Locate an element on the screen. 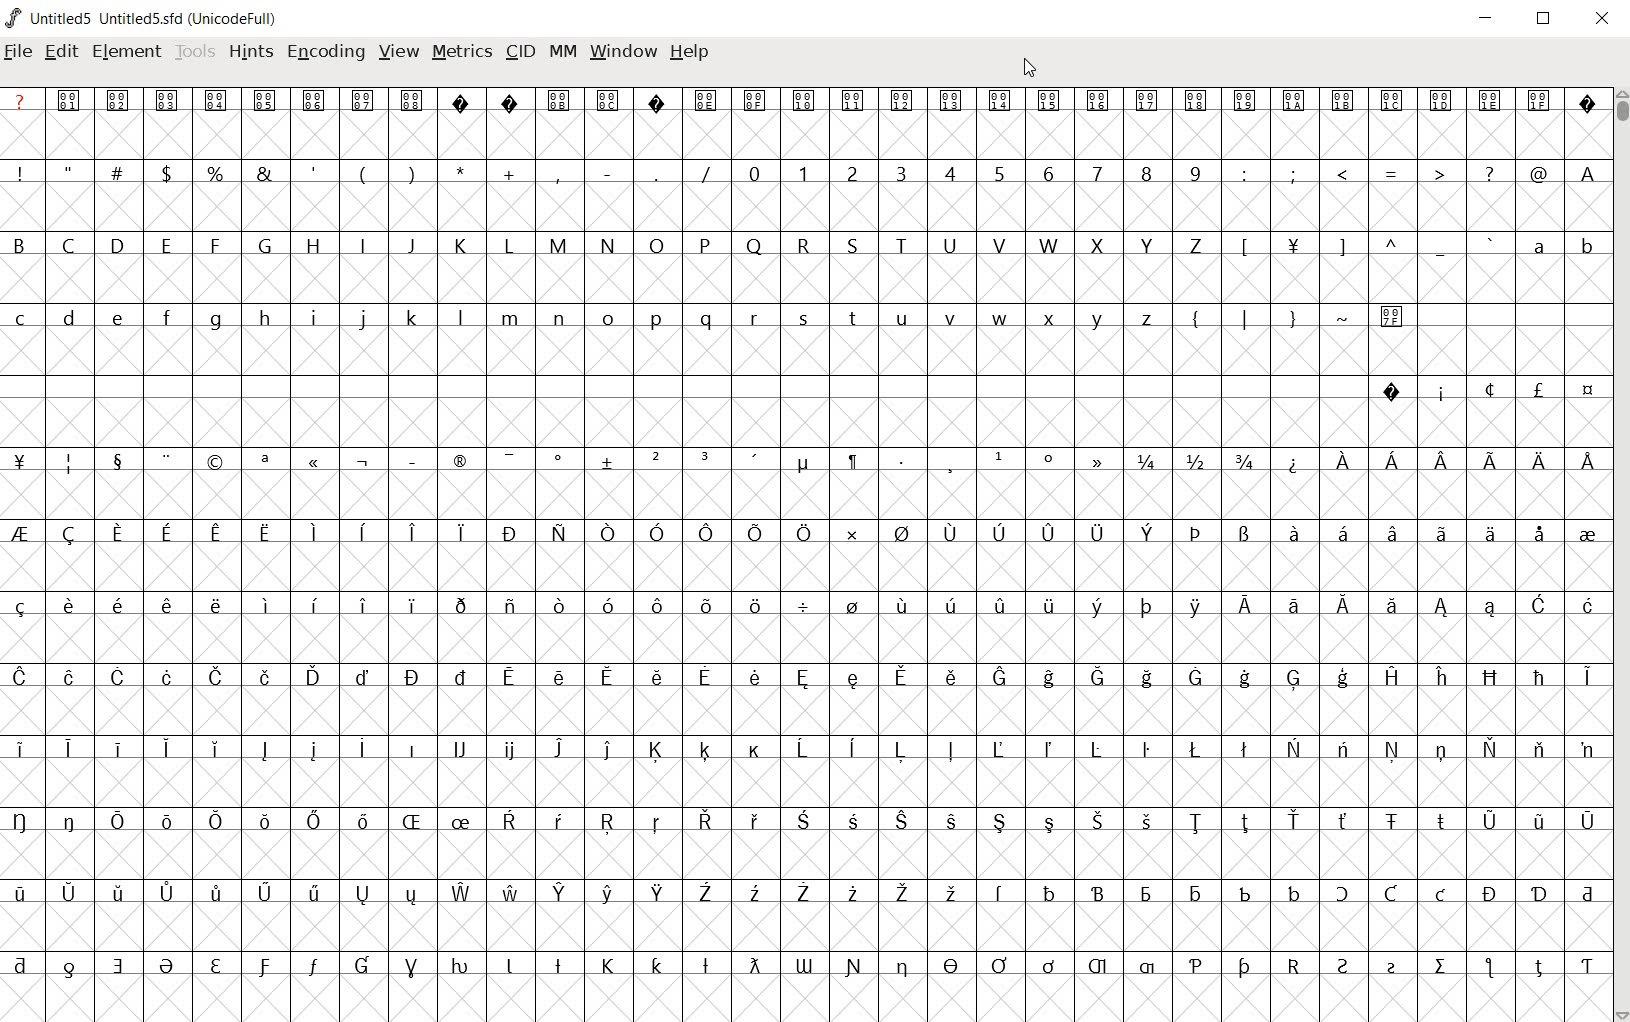 The height and width of the screenshot is (1022, 1630). Symbol is located at coordinates (509, 459).